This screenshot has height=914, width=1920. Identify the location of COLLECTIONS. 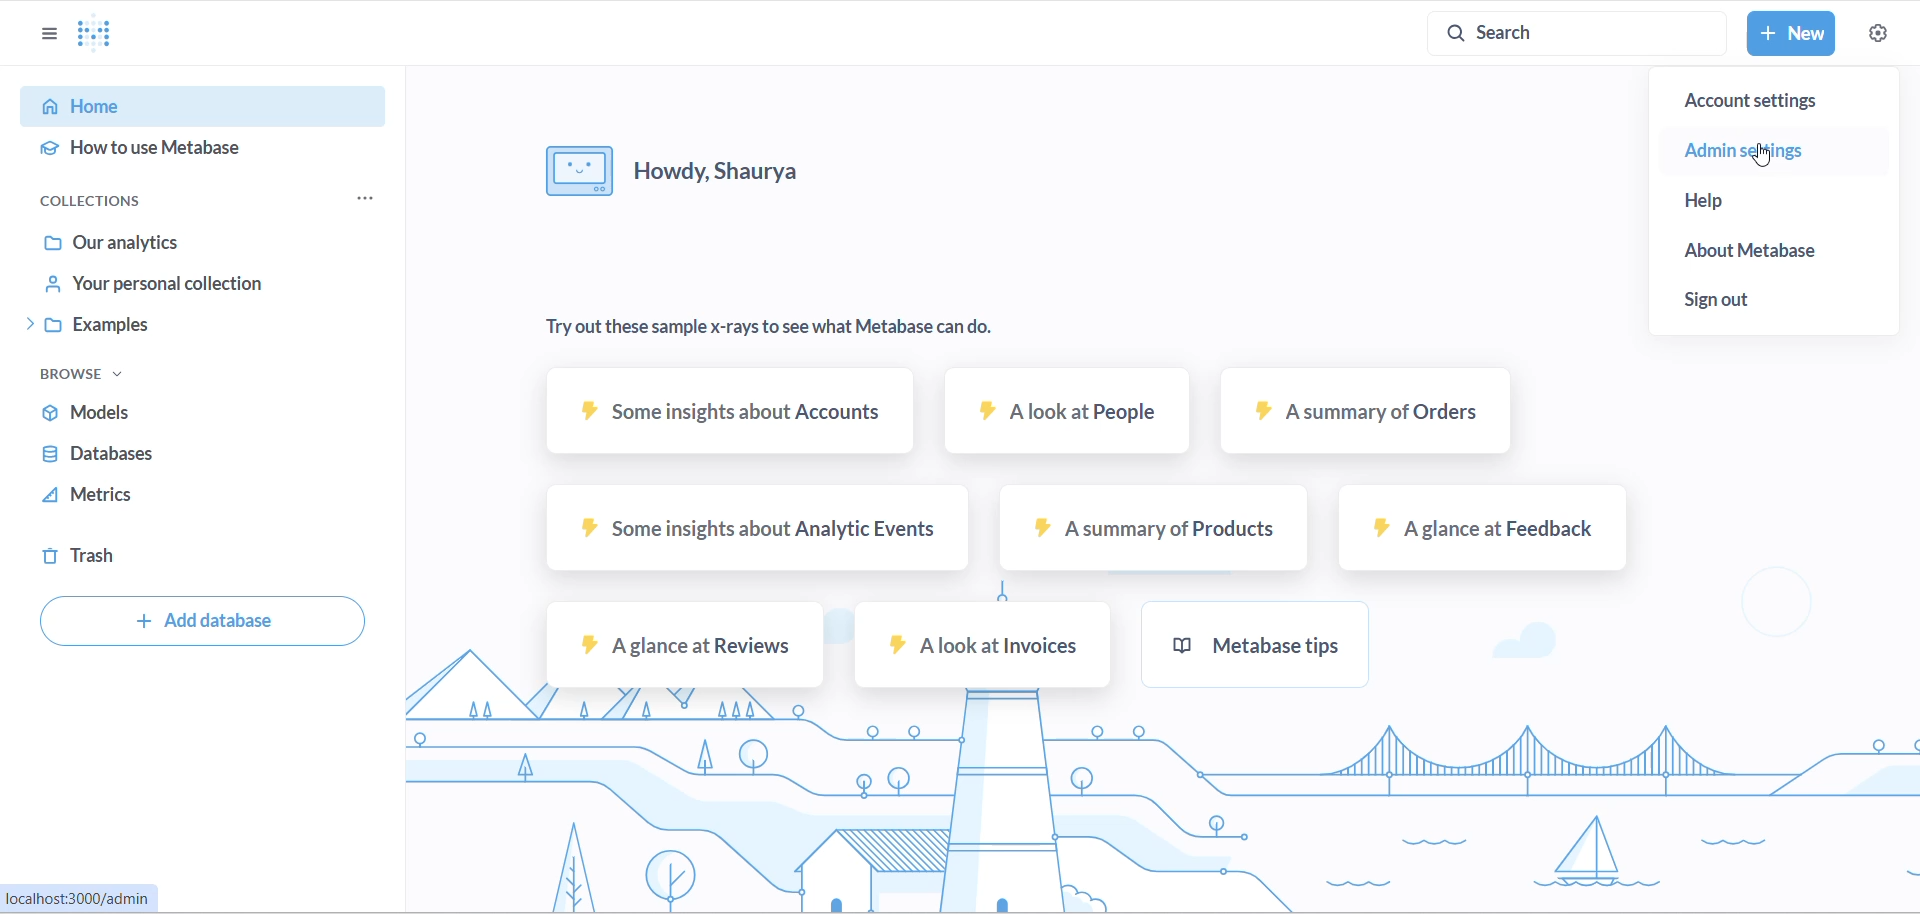
(118, 204).